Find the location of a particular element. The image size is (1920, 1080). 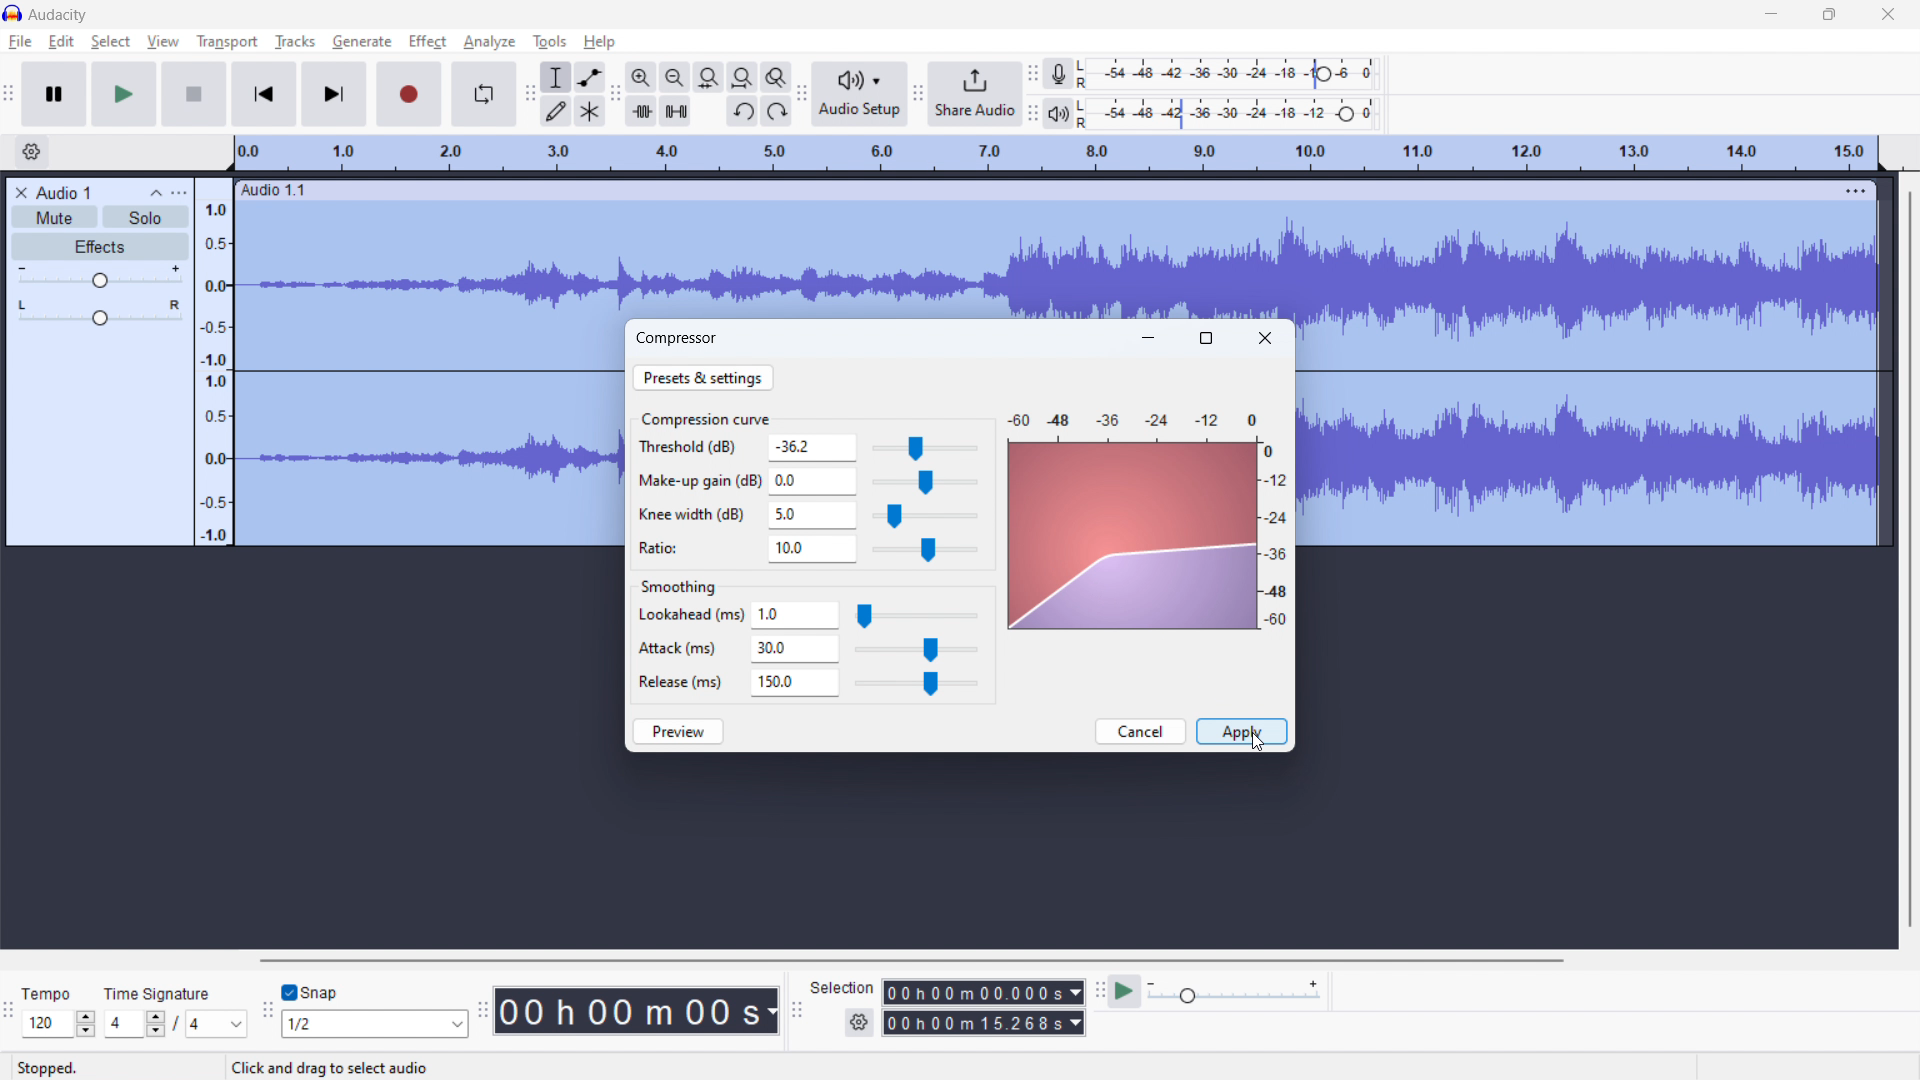

toggle zoom is located at coordinates (777, 77).